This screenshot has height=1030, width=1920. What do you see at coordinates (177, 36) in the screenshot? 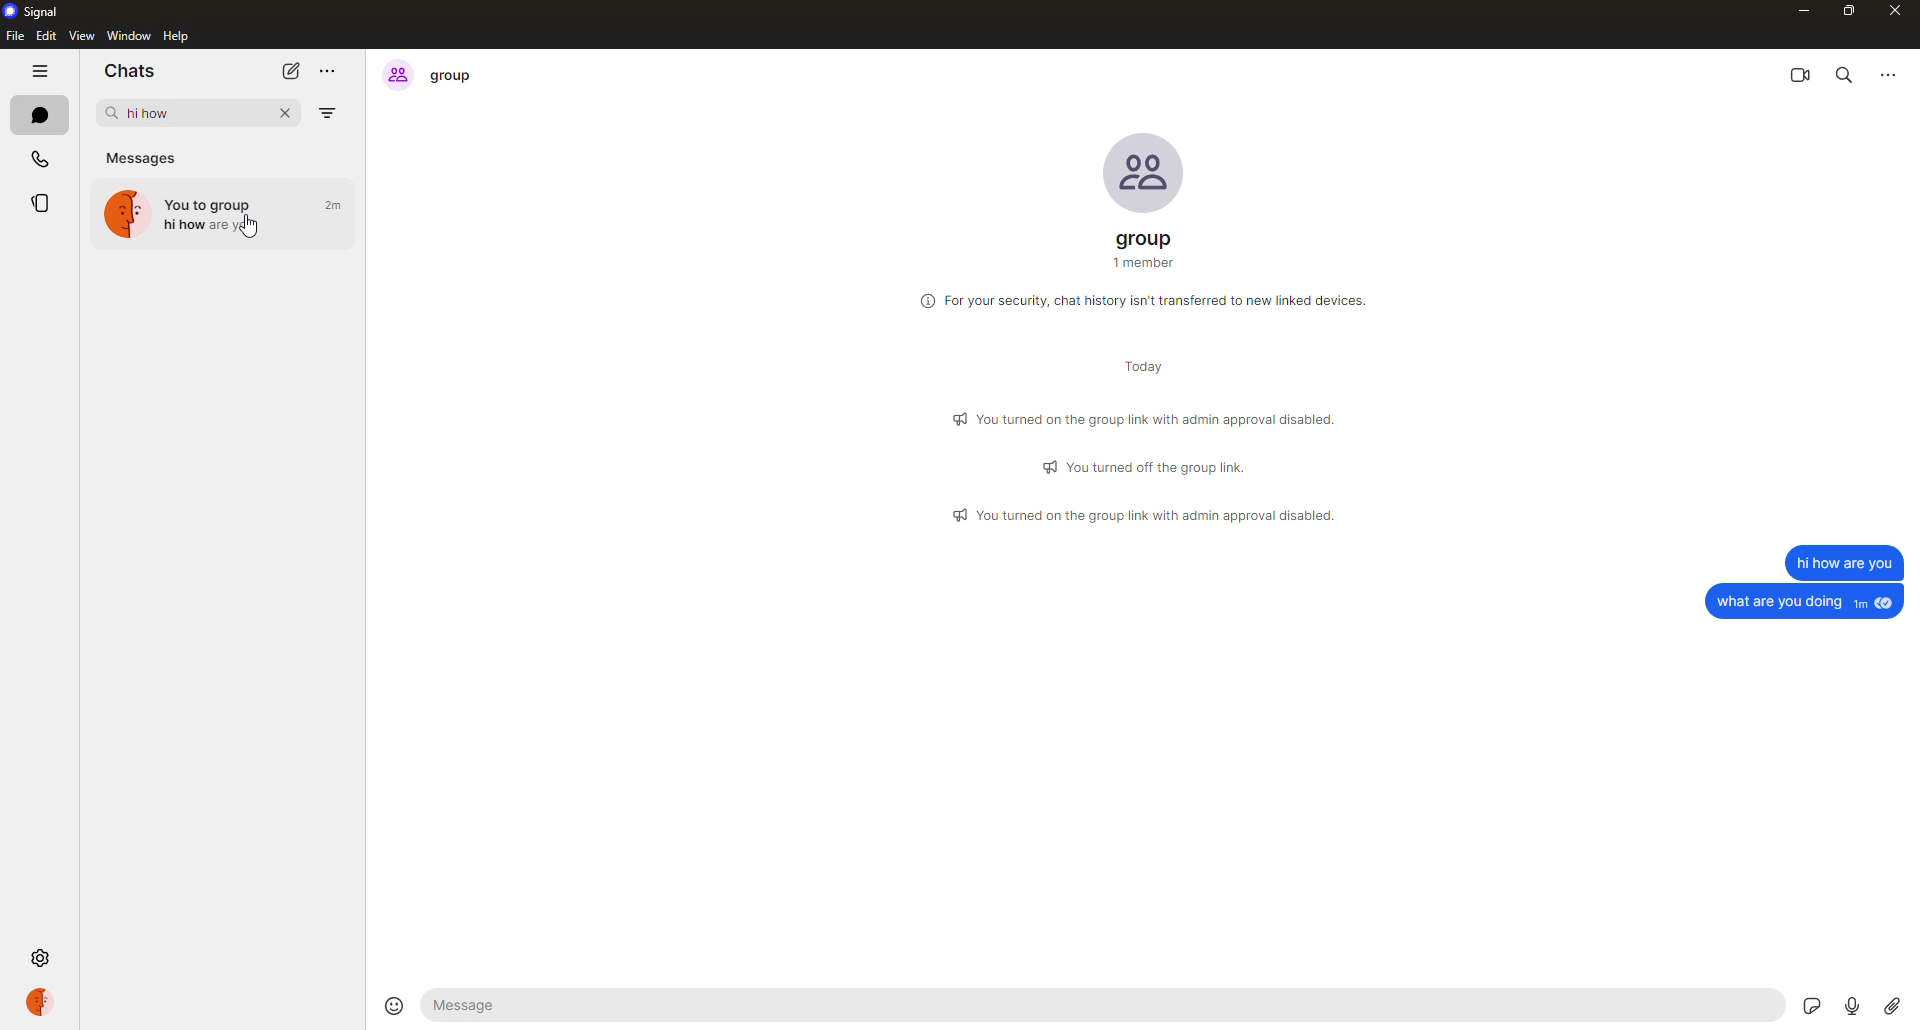
I see `help` at bounding box center [177, 36].